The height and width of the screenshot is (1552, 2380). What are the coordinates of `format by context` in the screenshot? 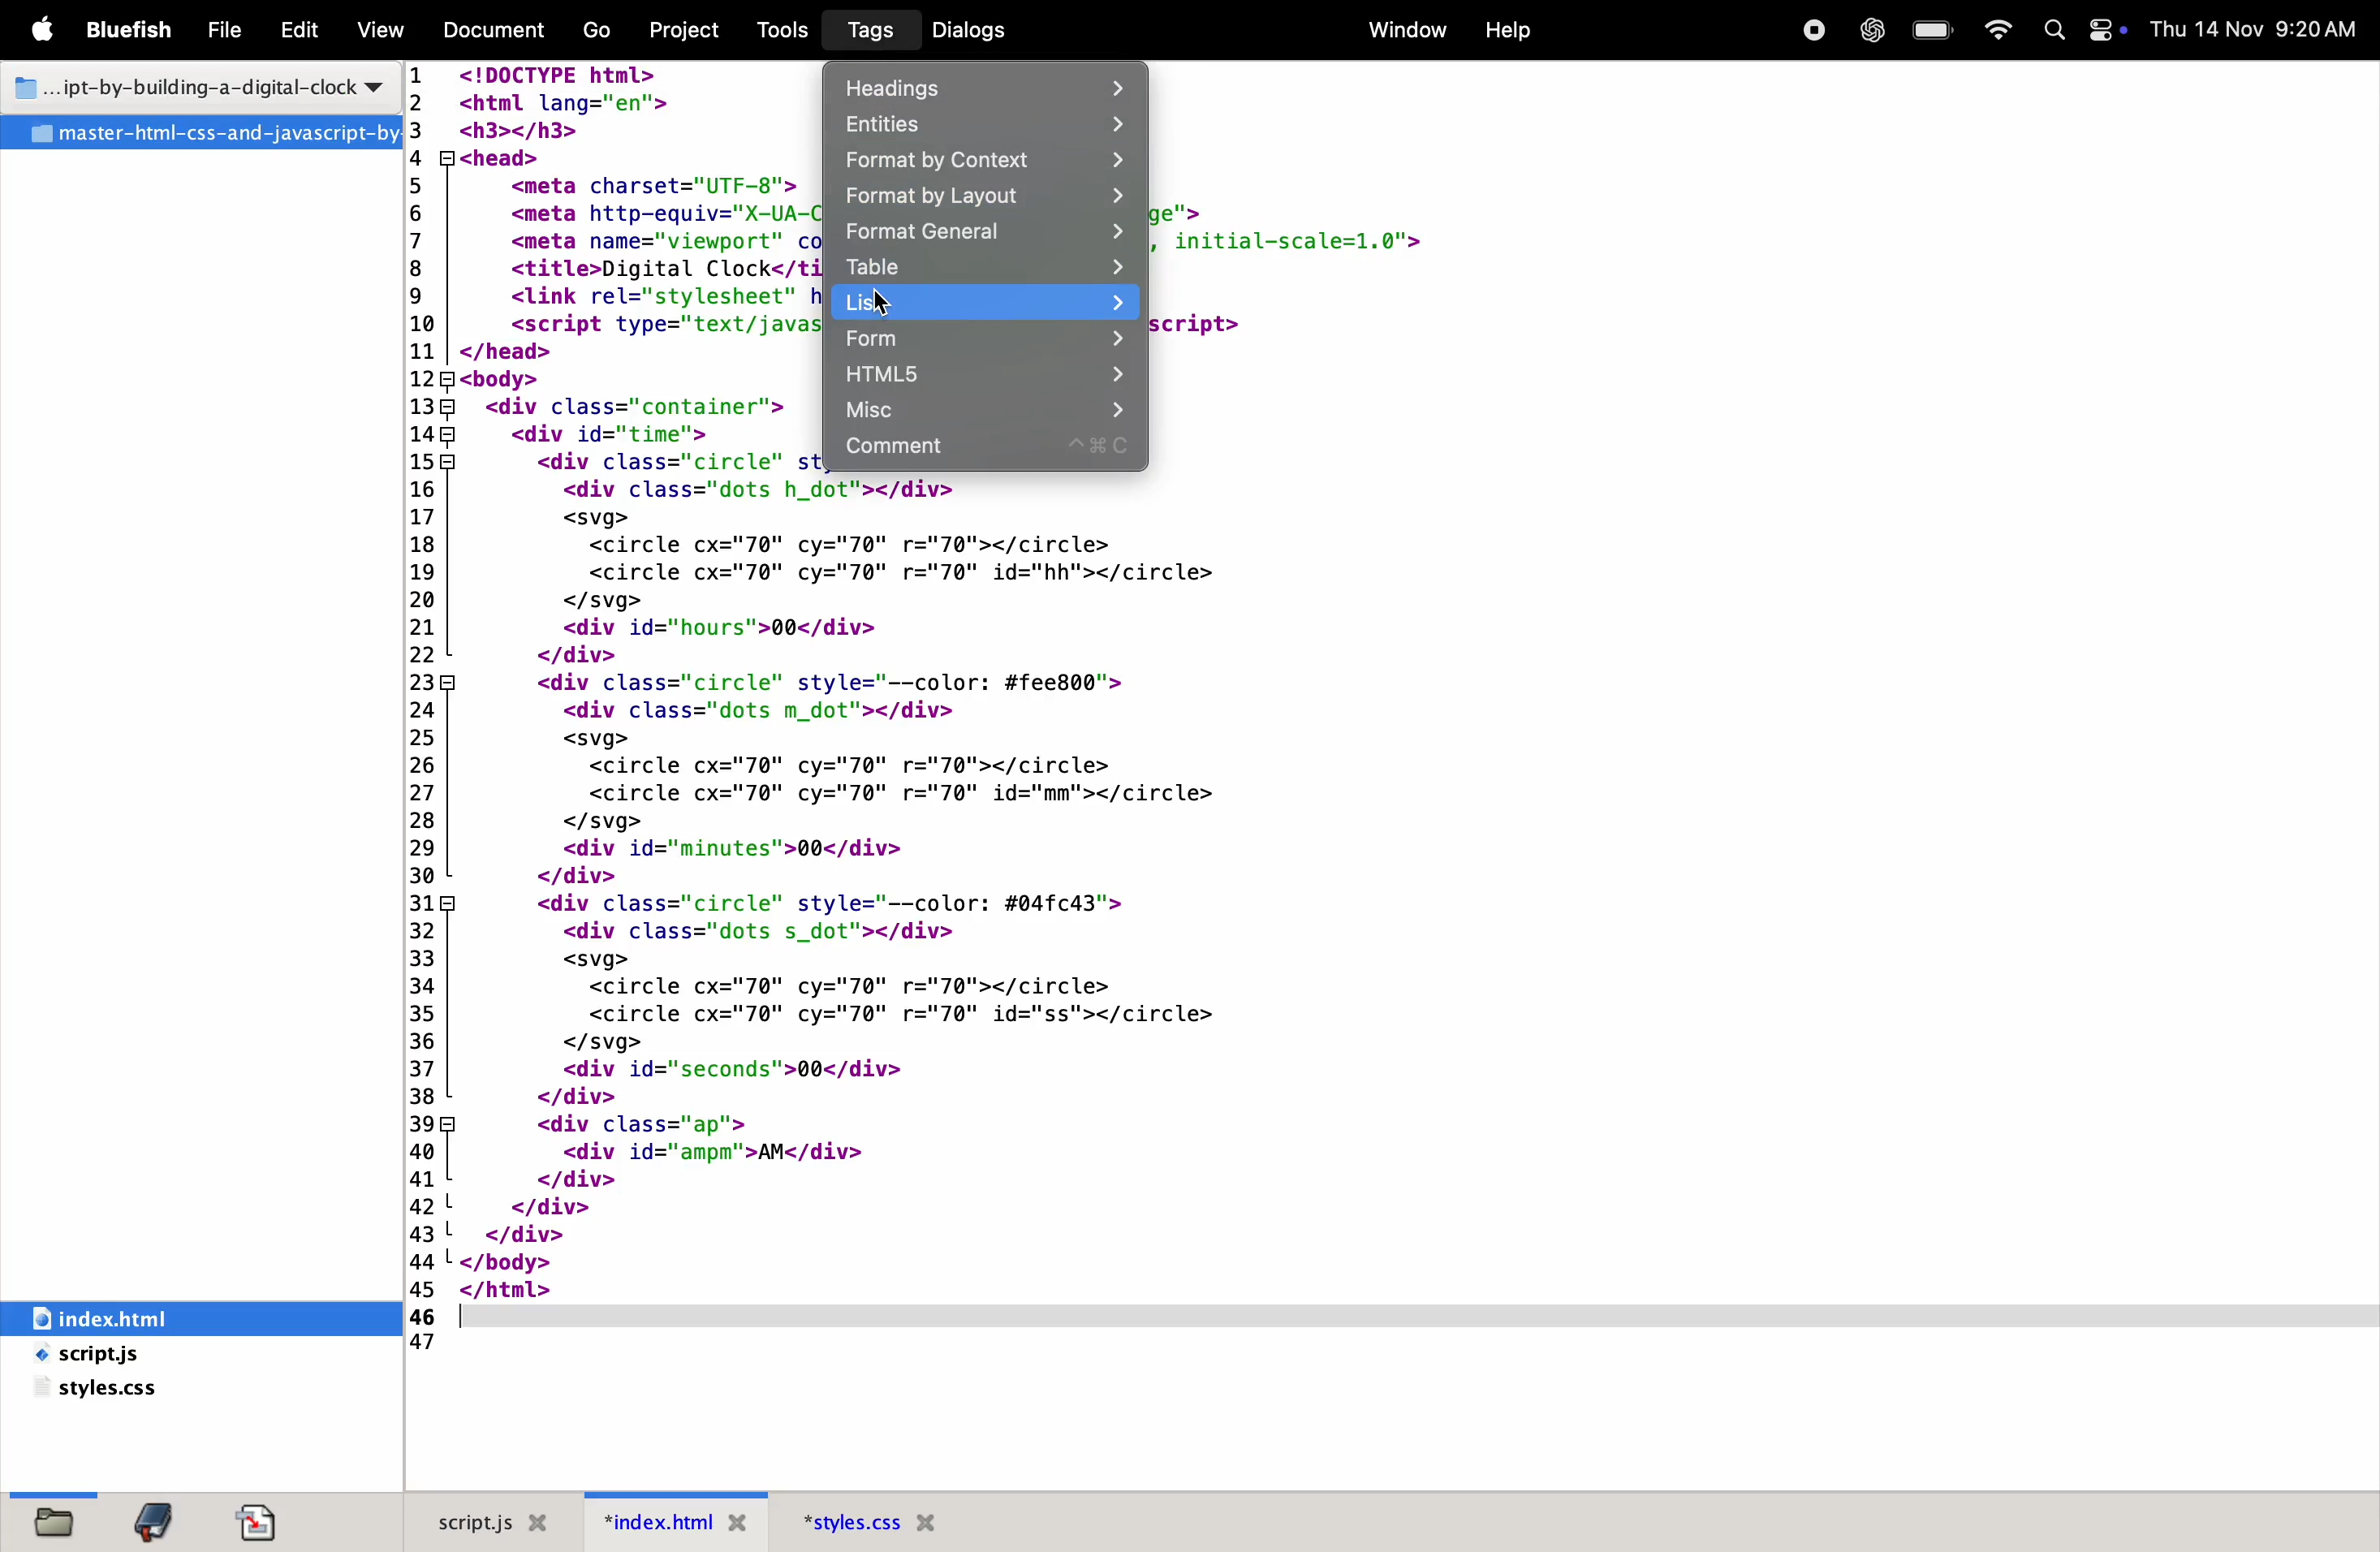 It's located at (981, 163).